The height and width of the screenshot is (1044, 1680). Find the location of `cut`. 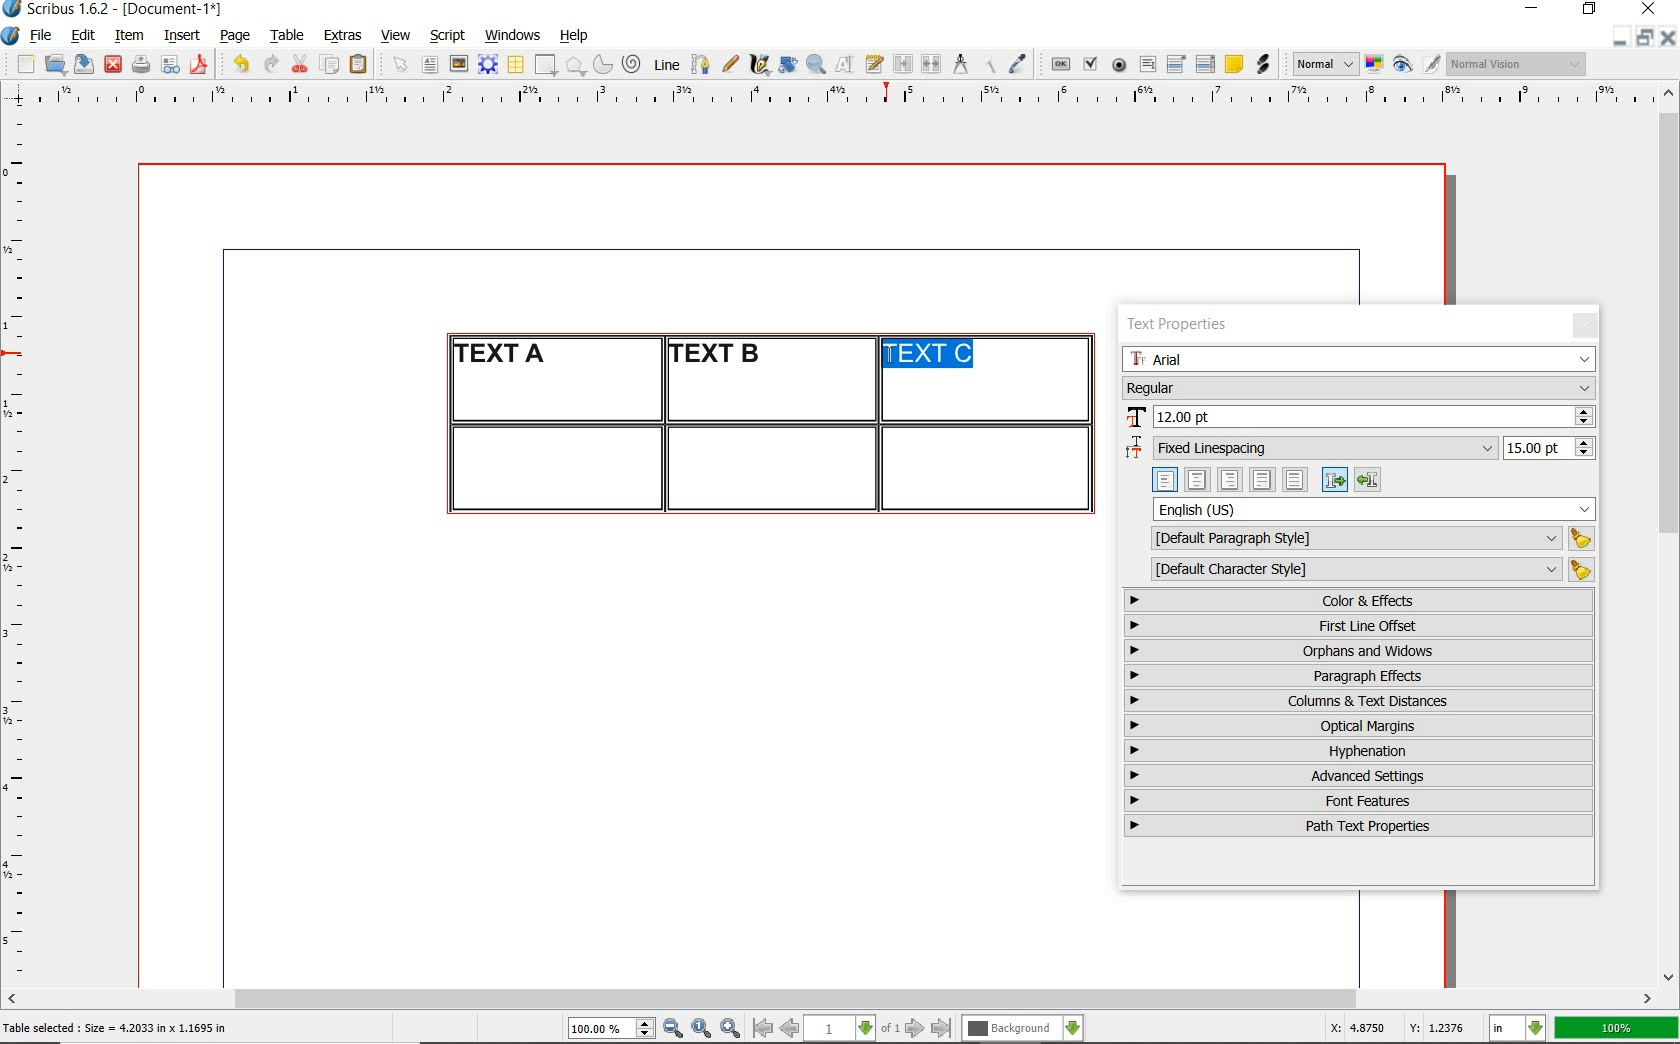

cut is located at coordinates (300, 63).